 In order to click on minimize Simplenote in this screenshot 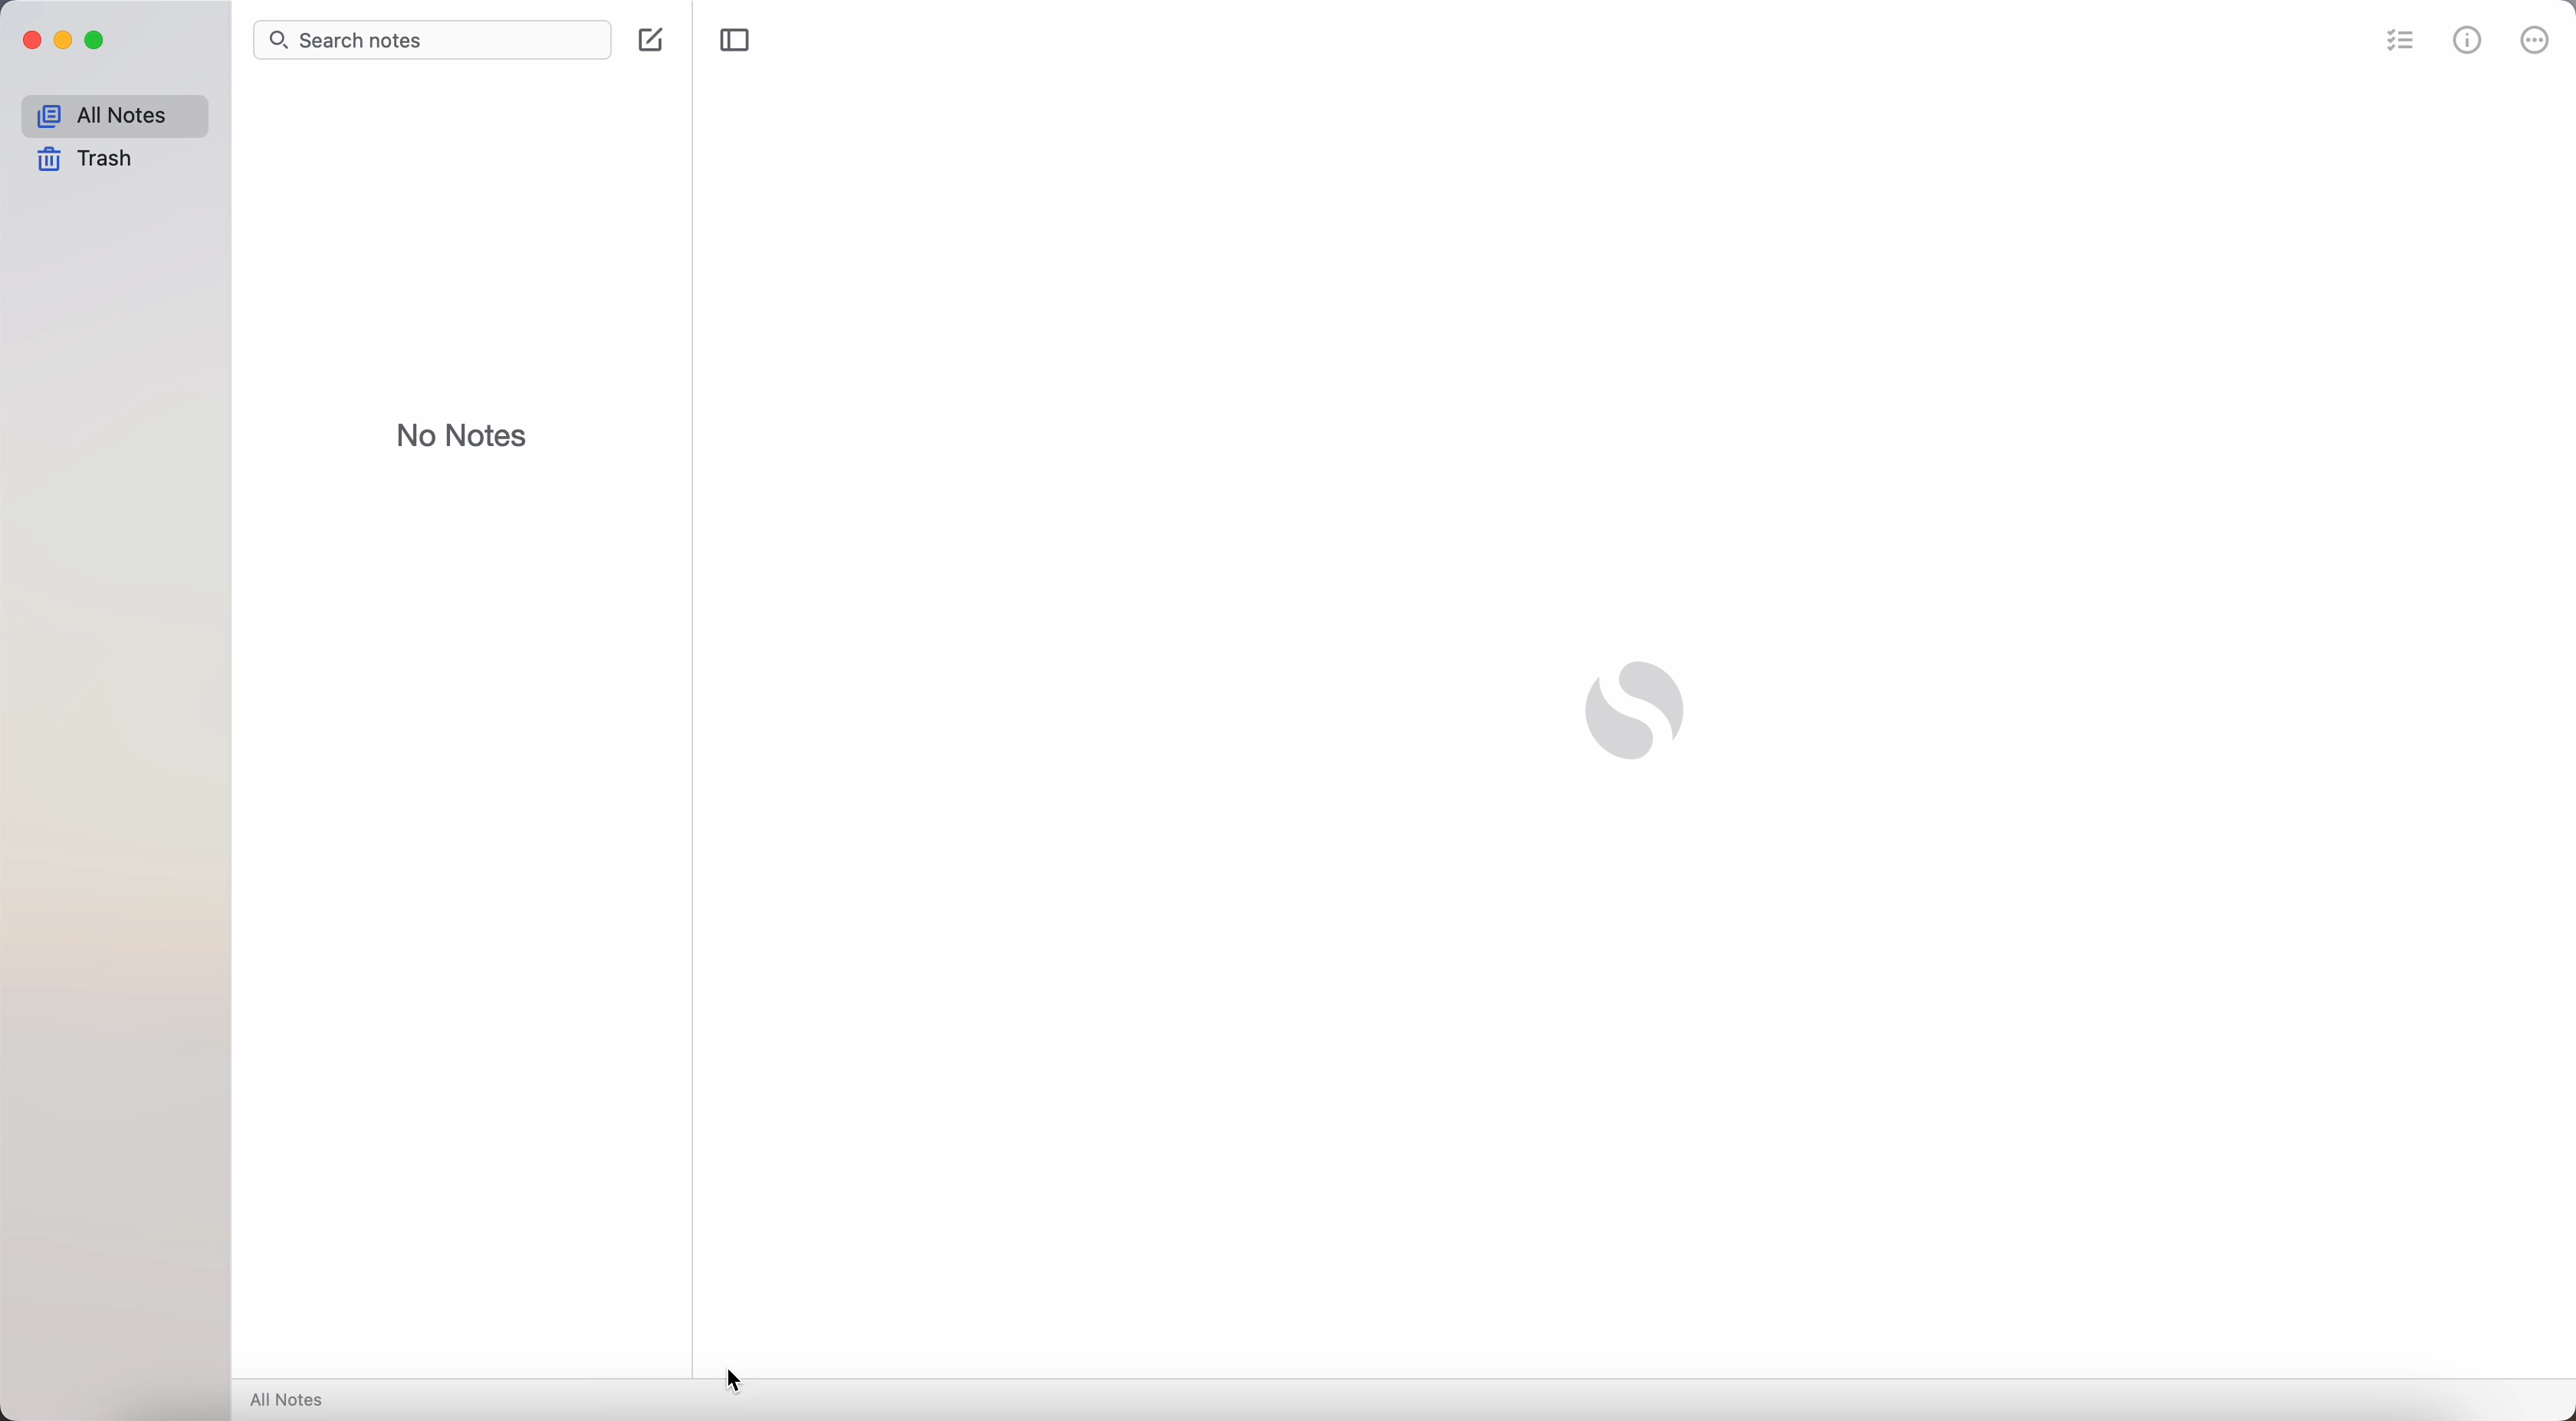, I will do `click(66, 41)`.